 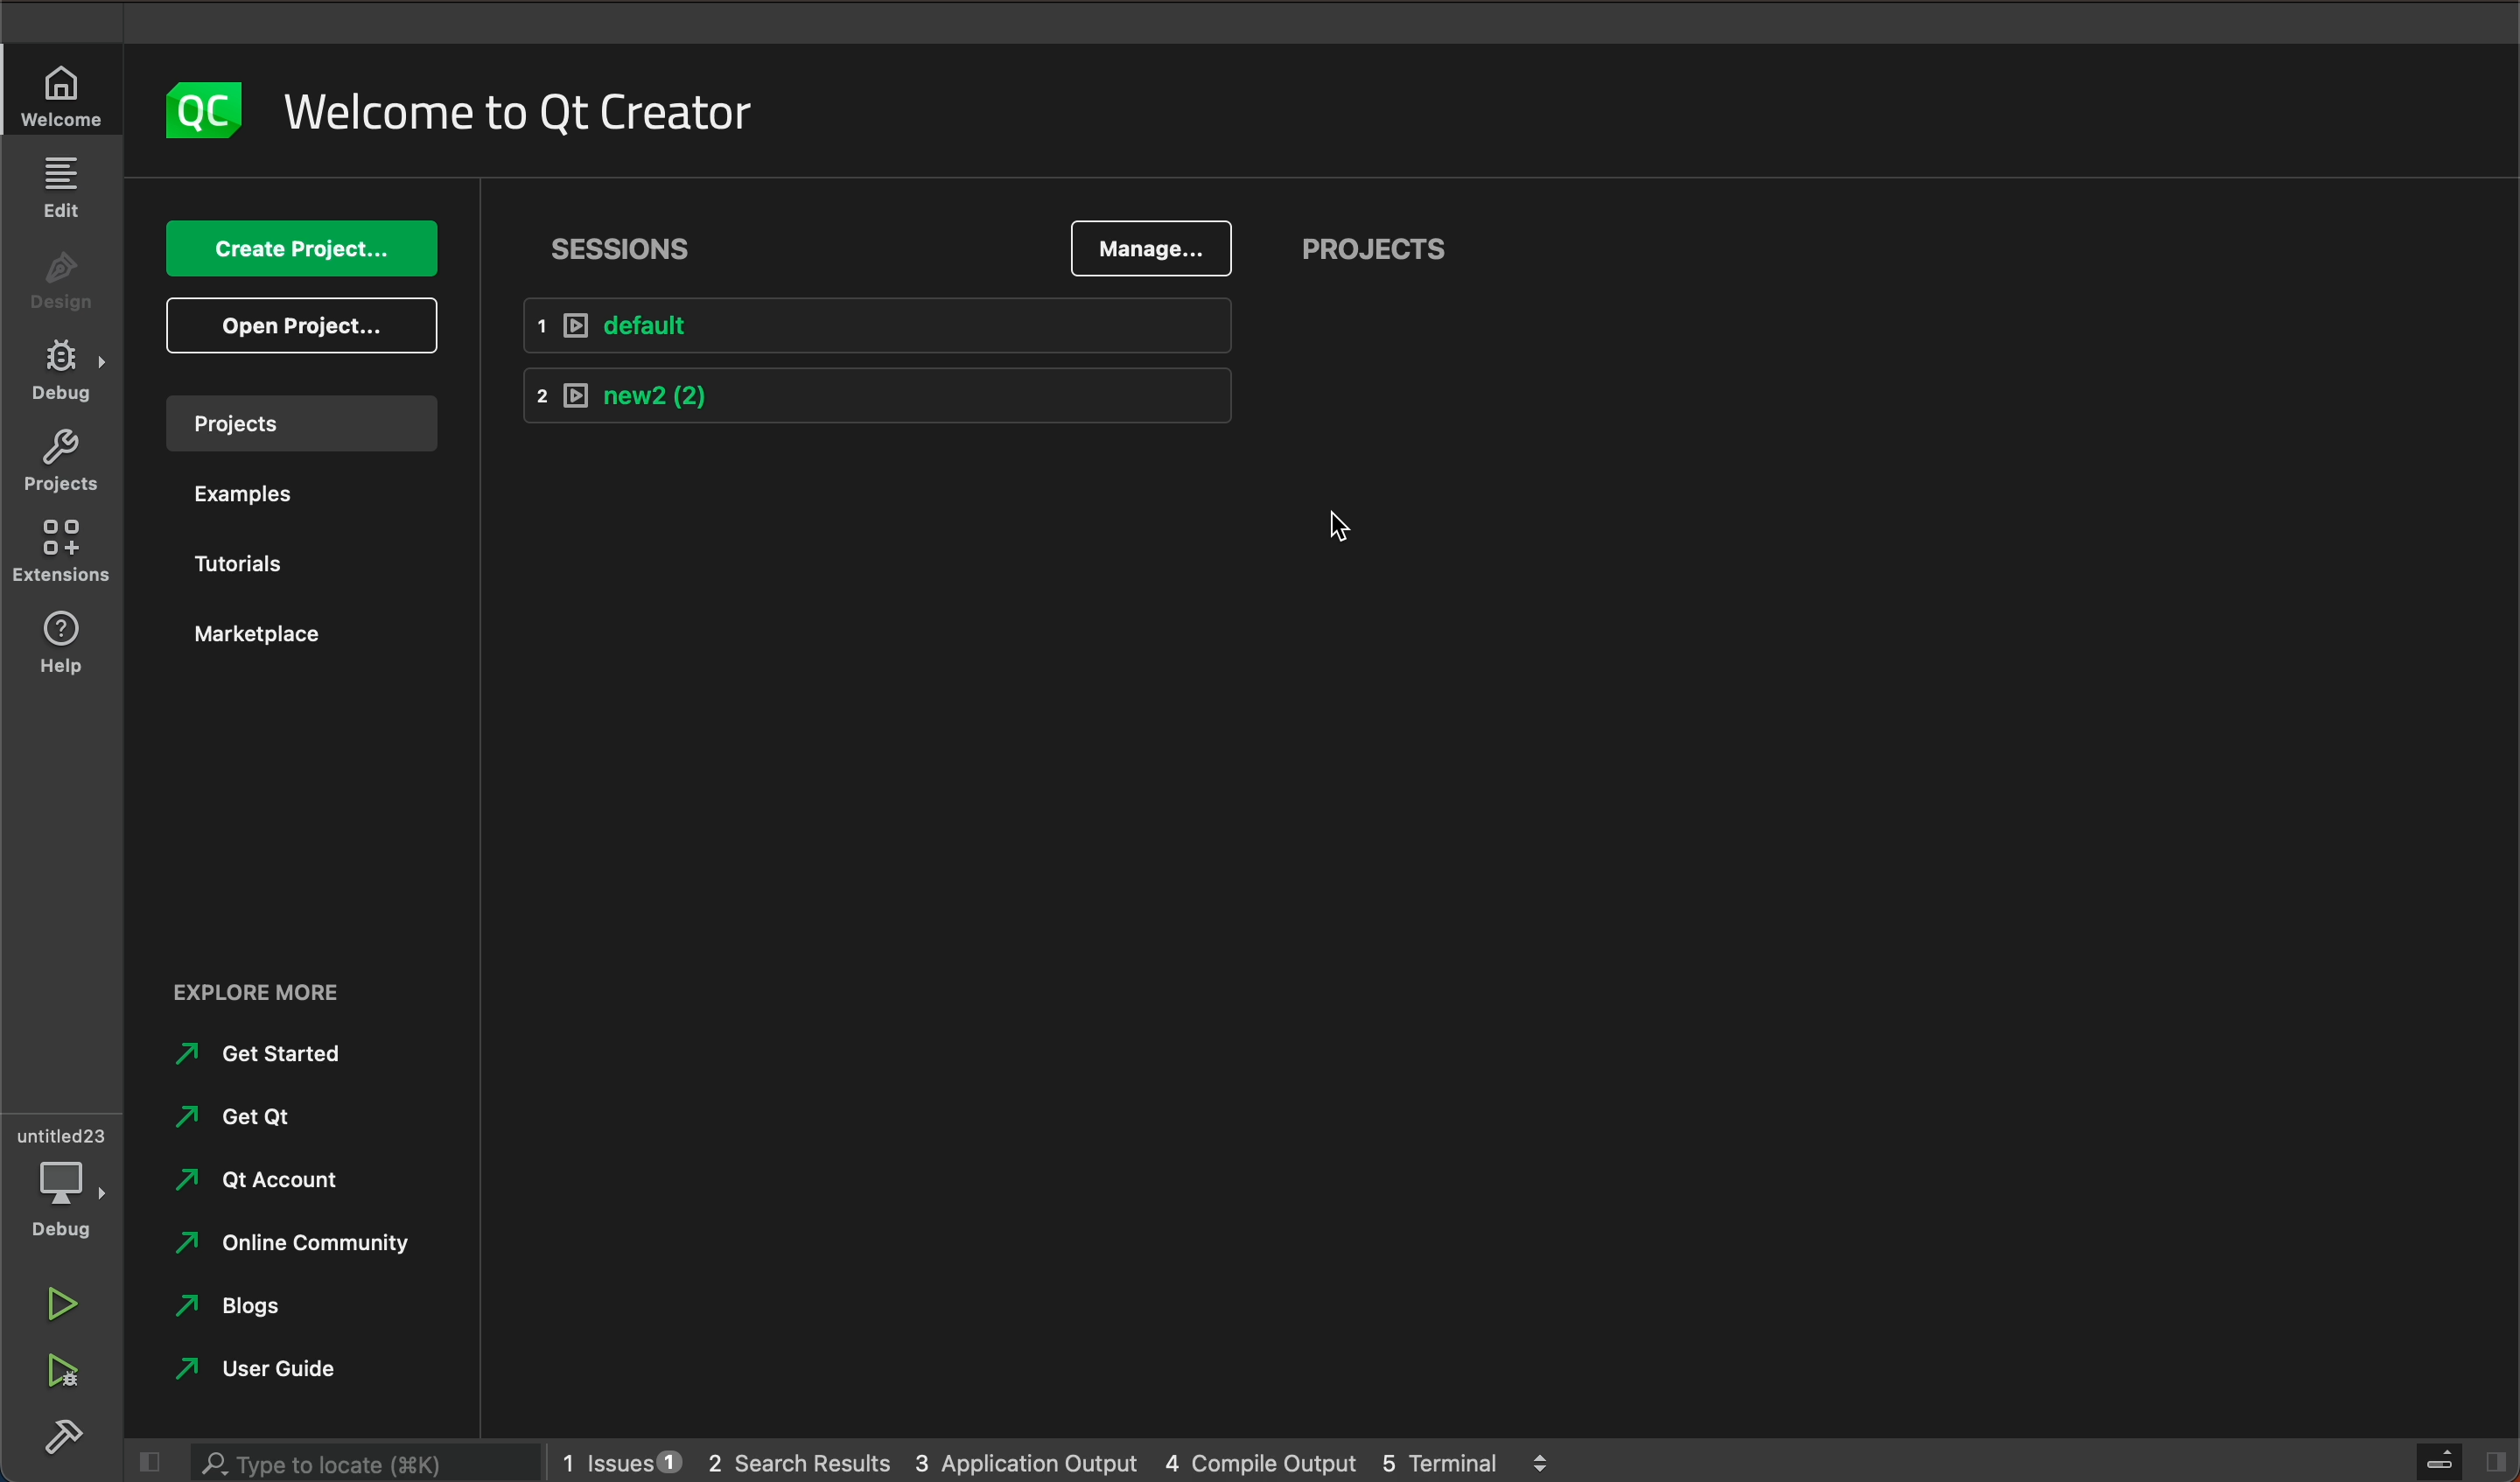 What do you see at coordinates (276, 1056) in the screenshot?
I see ` Get Started` at bounding box center [276, 1056].